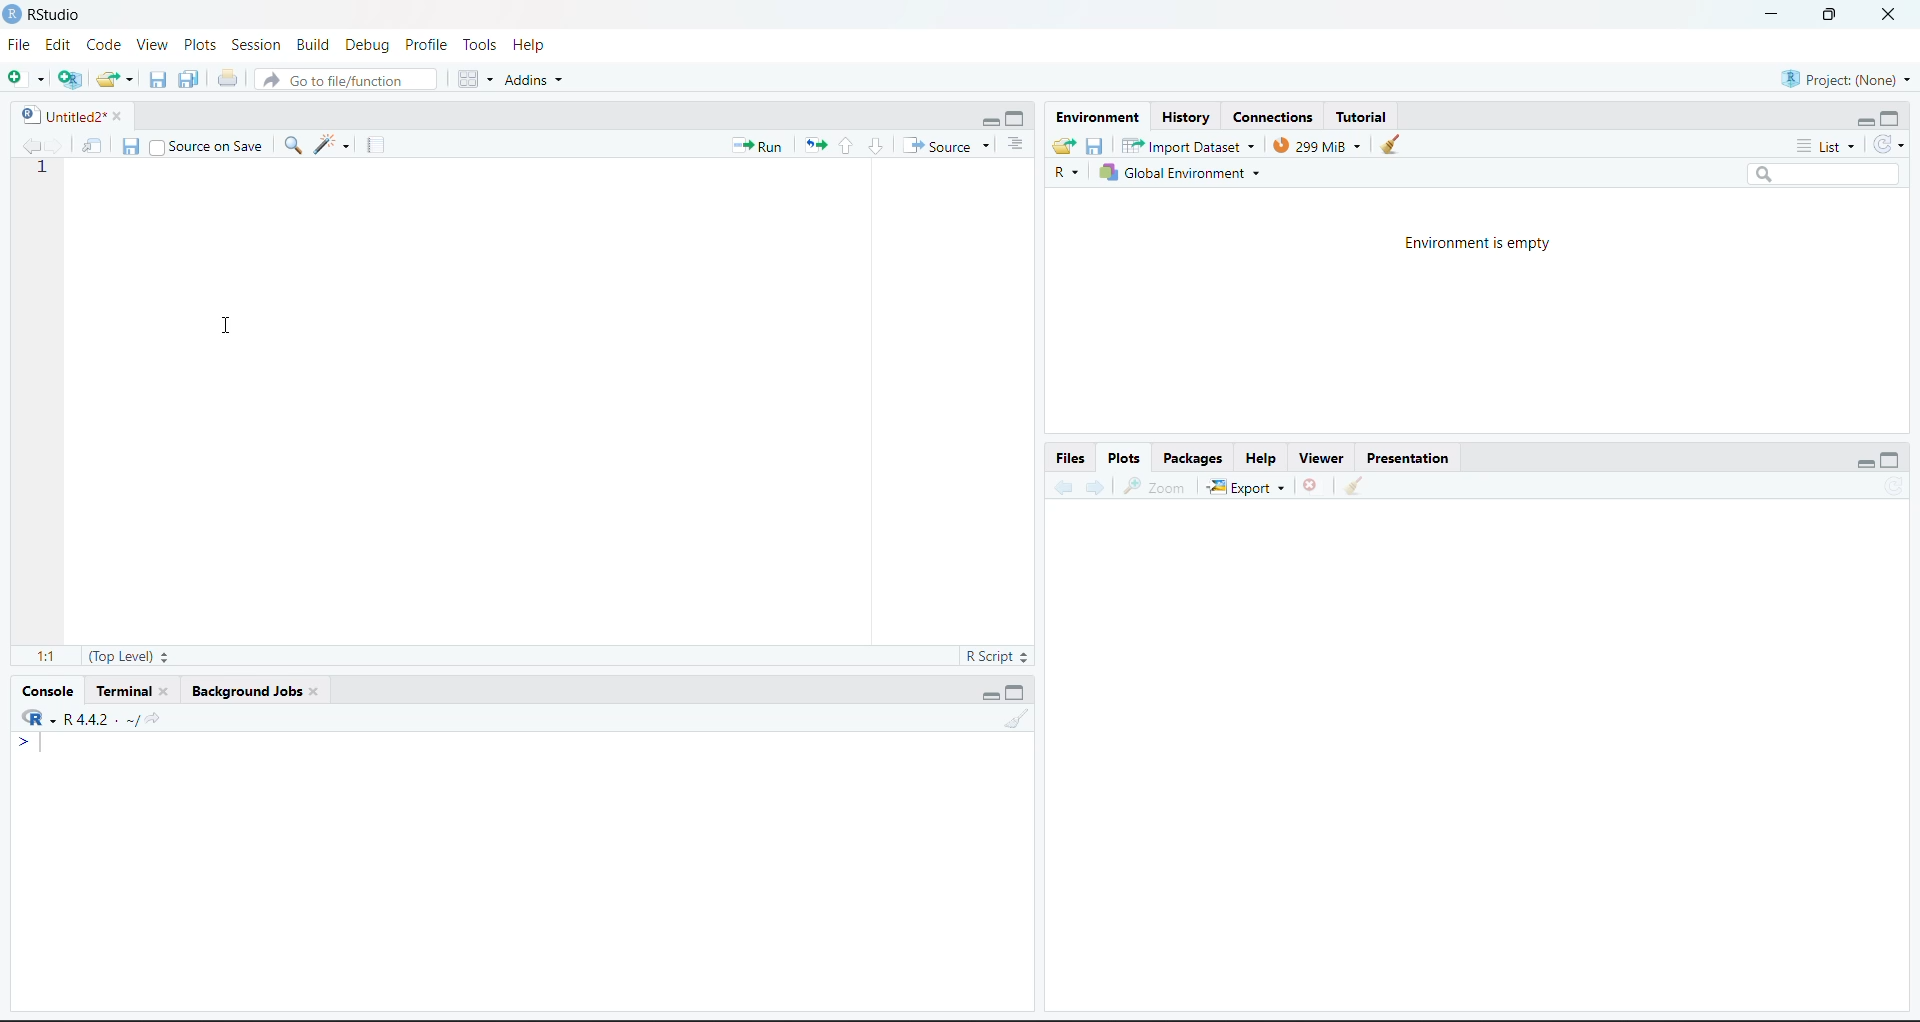  Describe the element at coordinates (1127, 457) in the screenshot. I see `Plots` at that location.